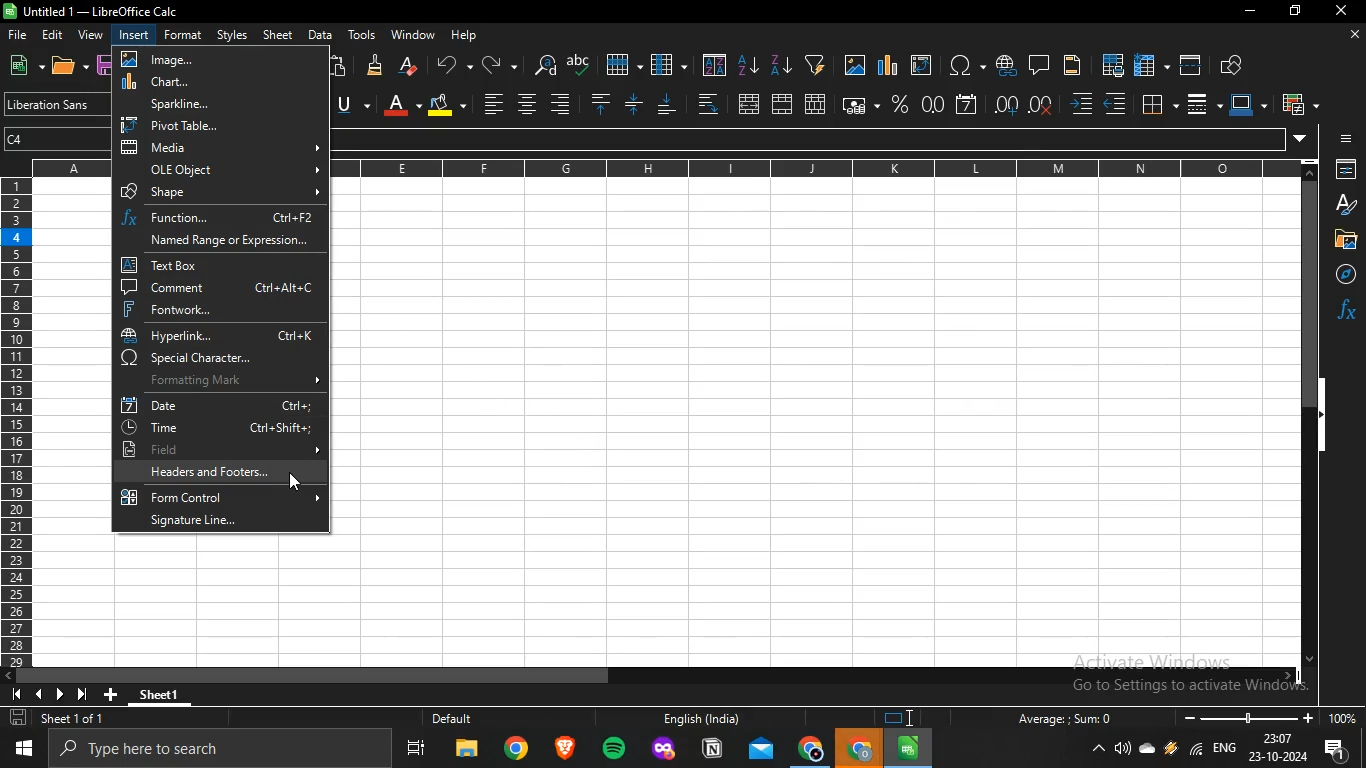  What do you see at coordinates (473, 719) in the screenshot?
I see `Default` at bounding box center [473, 719].